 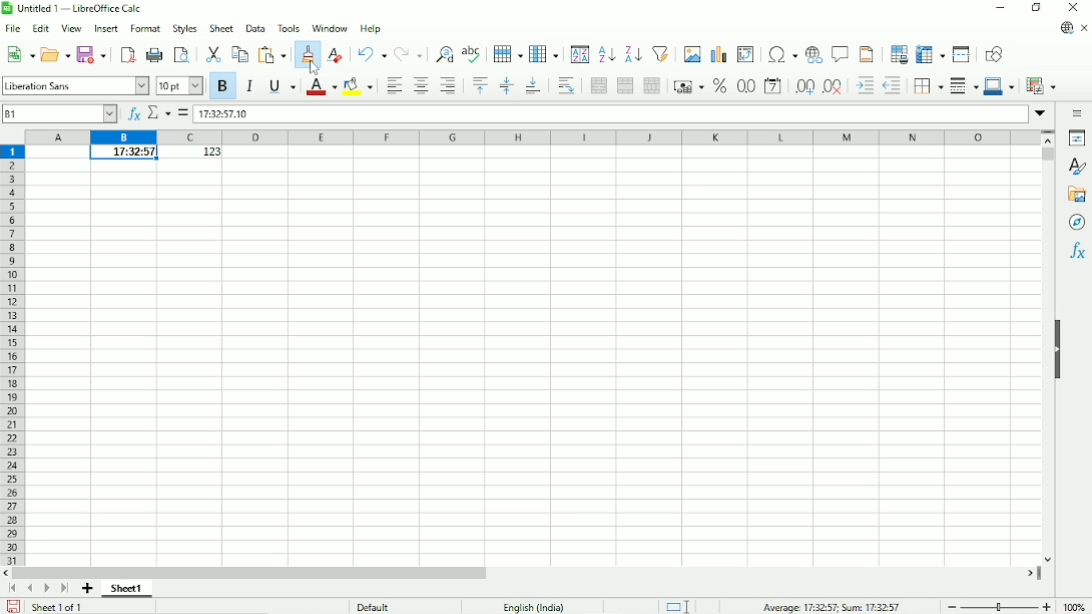 What do you see at coordinates (371, 605) in the screenshot?
I see `Default` at bounding box center [371, 605].